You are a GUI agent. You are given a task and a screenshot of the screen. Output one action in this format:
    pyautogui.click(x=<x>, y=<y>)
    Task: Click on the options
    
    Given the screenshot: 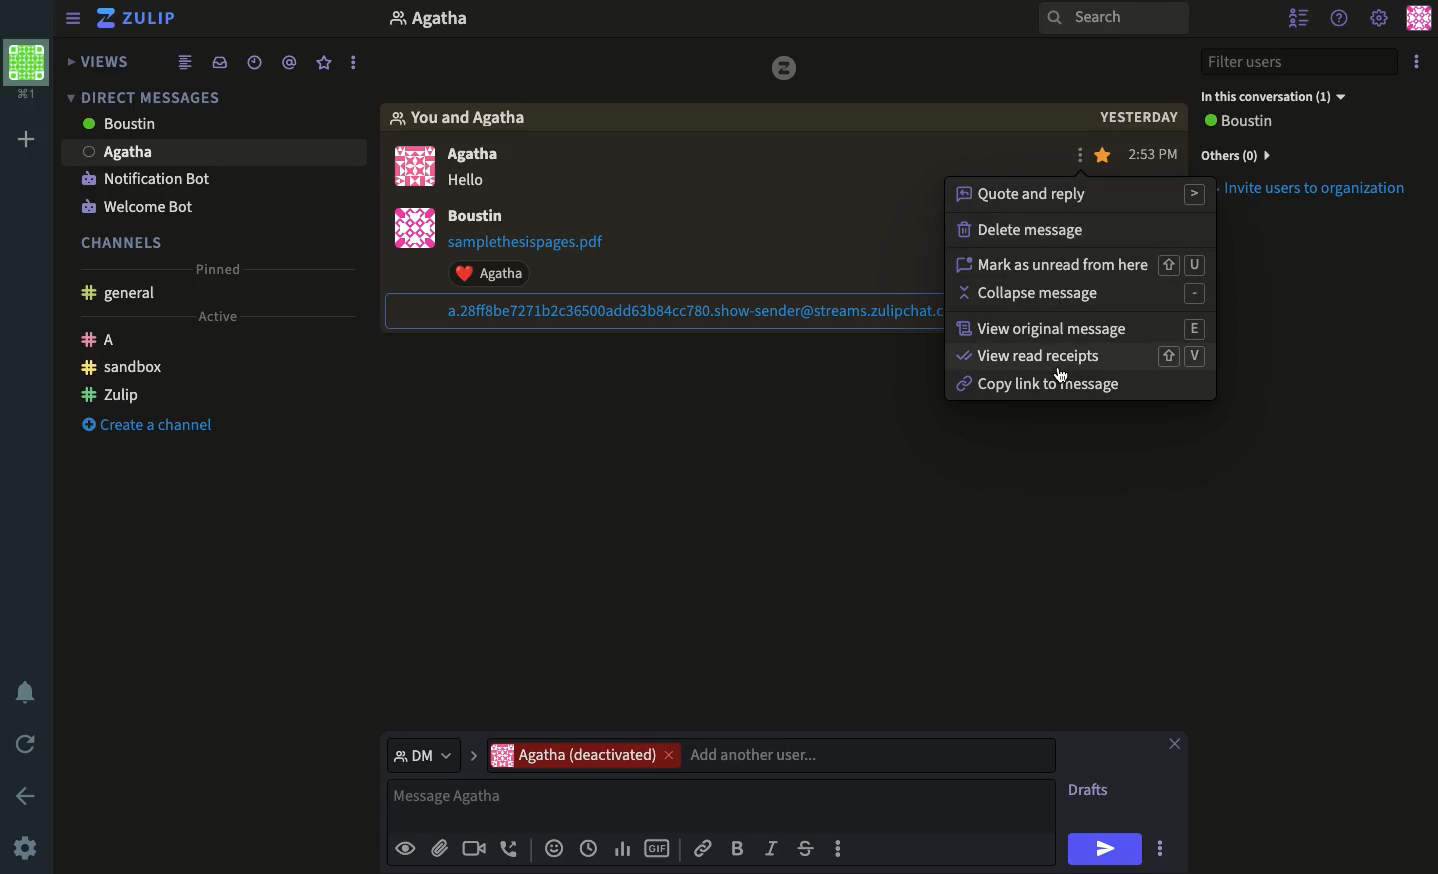 What is the action you would take?
    pyautogui.click(x=1082, y=160)
    